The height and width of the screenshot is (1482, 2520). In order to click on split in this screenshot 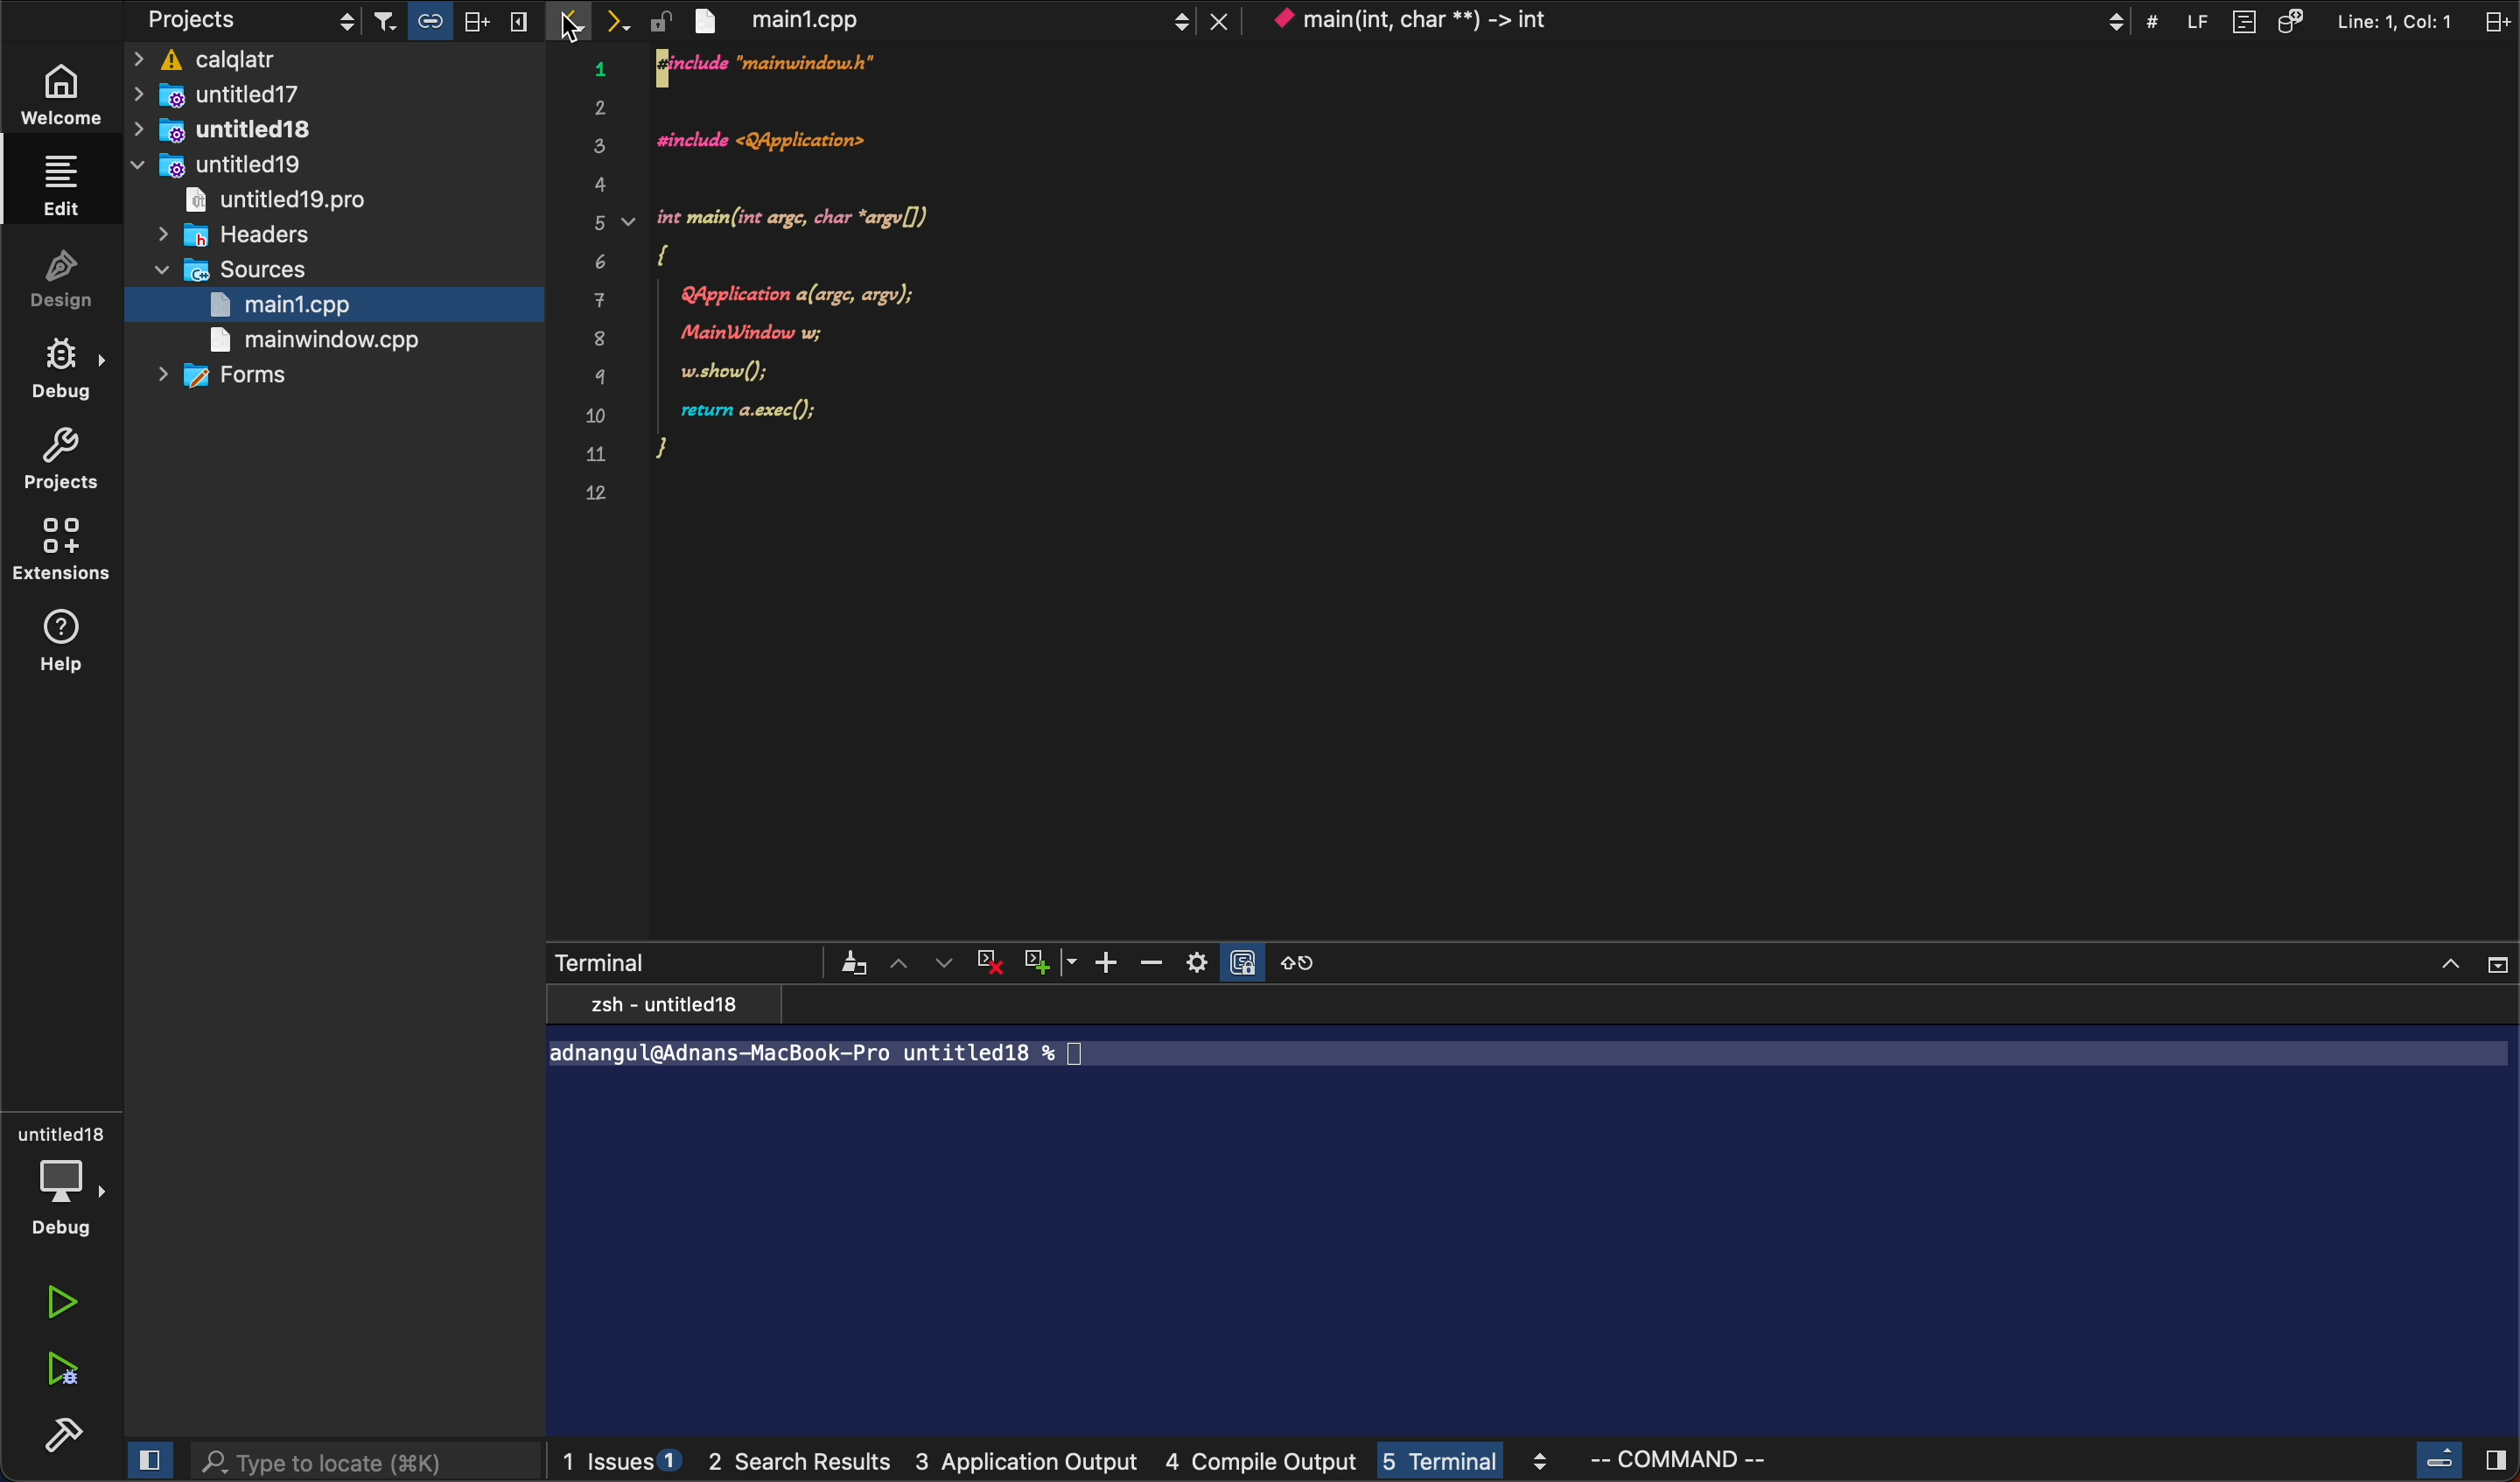, I will do `click(2337, 20)`.